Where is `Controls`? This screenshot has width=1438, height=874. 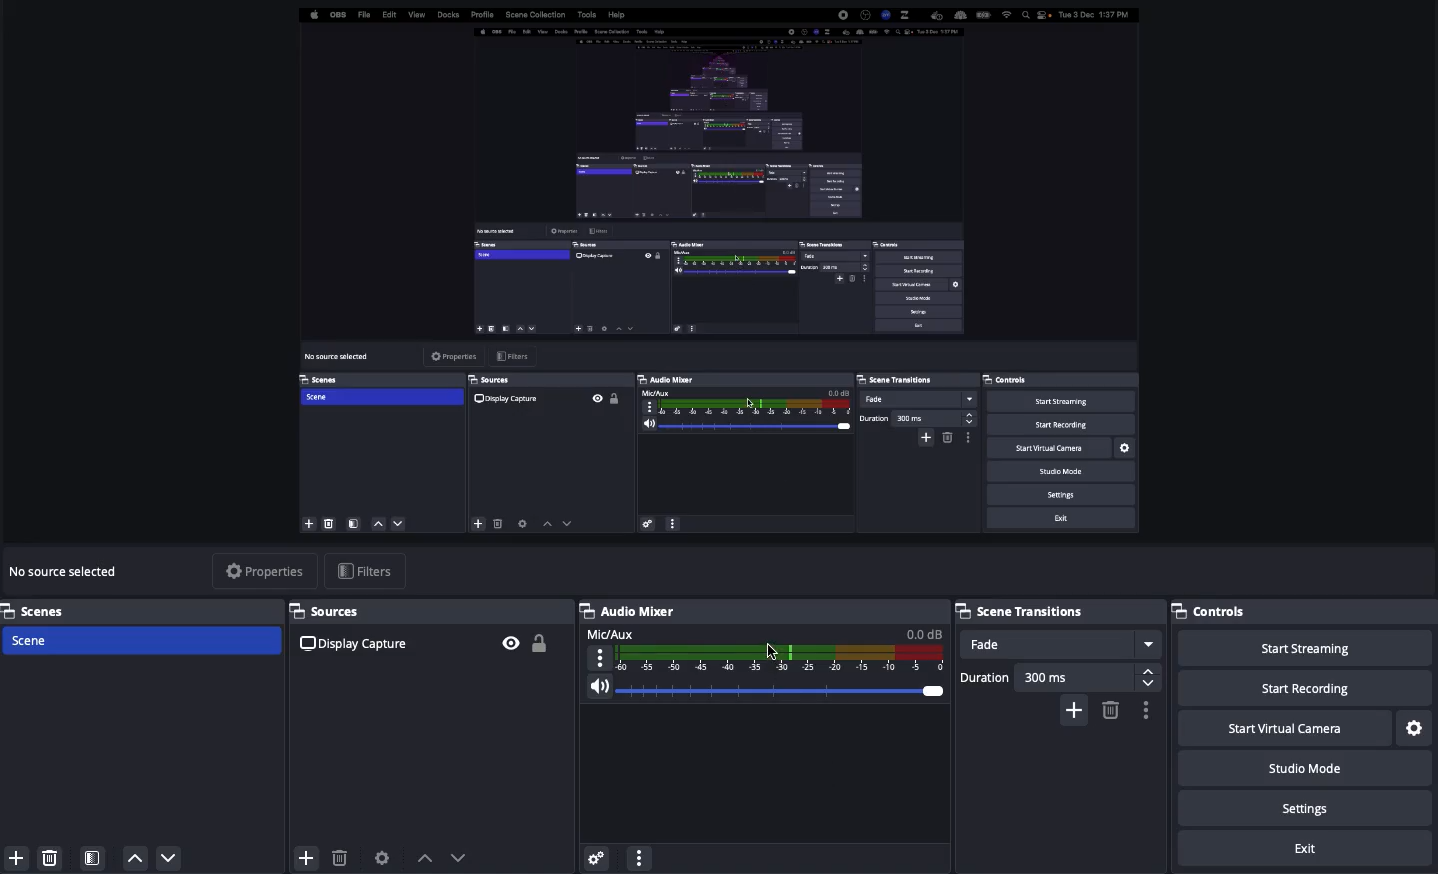 Controls is located at coordinates (1217, 611).